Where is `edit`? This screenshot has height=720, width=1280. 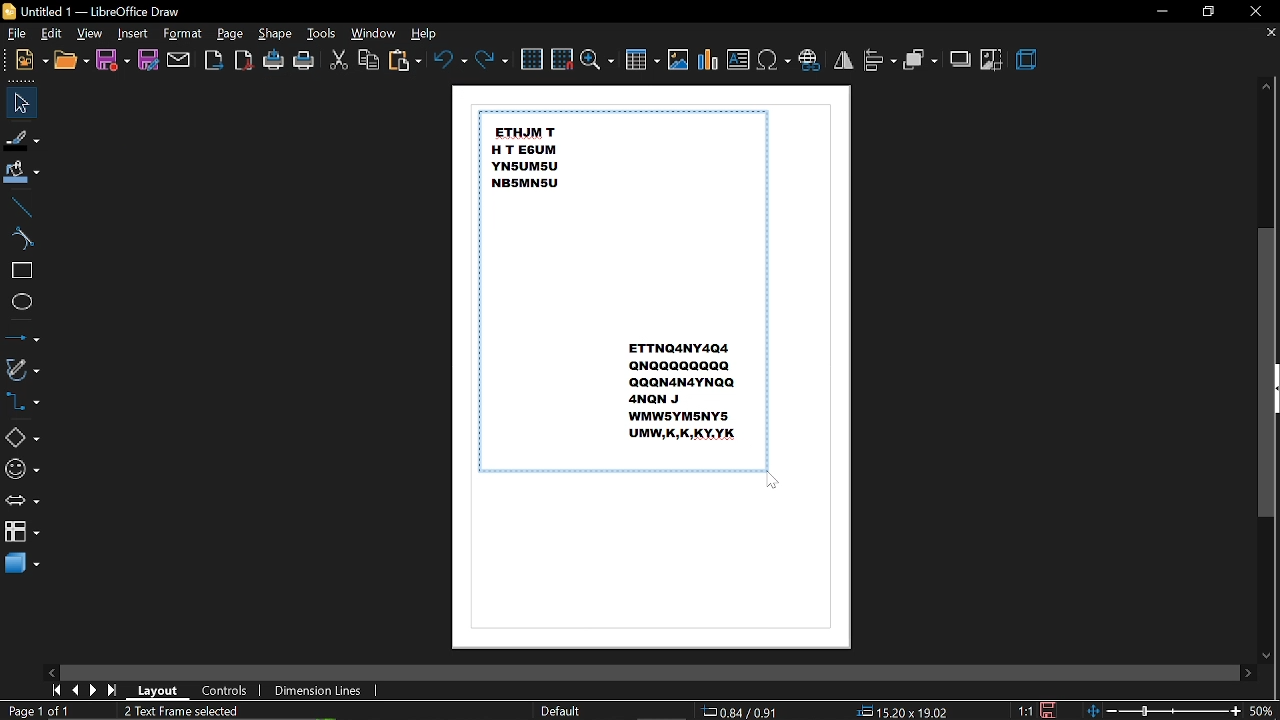
edit is located at coordinates (53, 34).